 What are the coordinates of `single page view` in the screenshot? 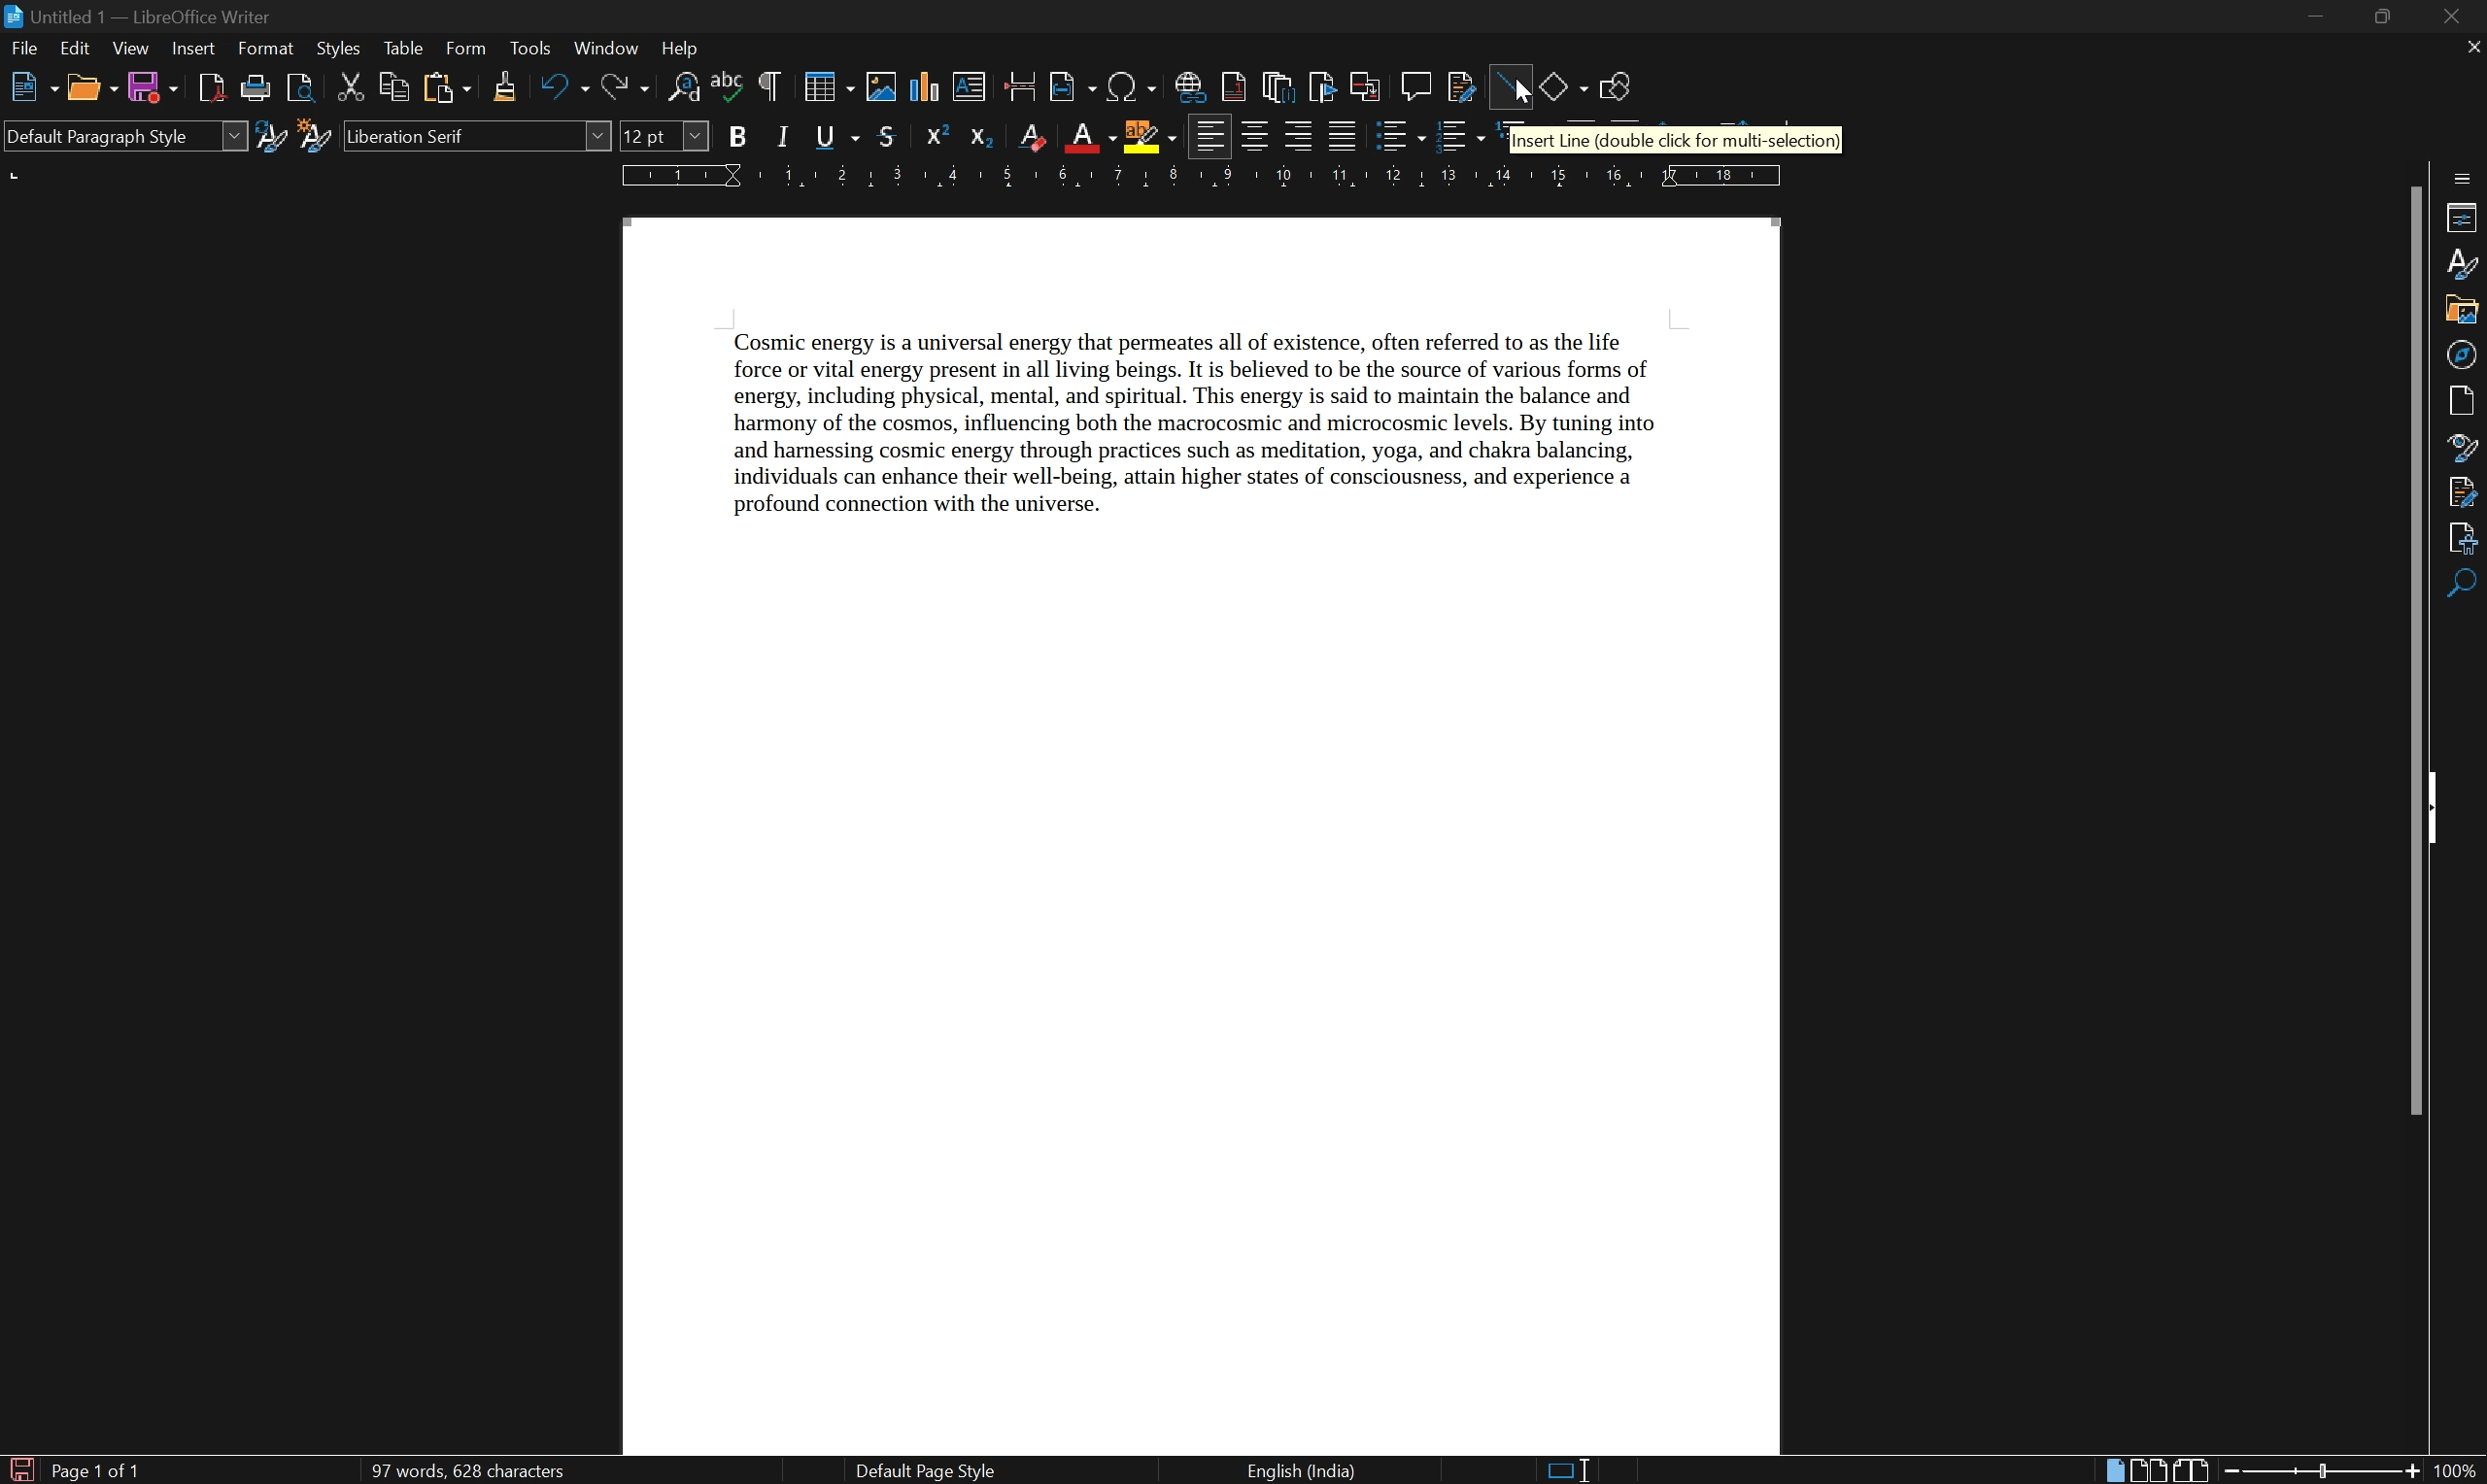 It's located at (2115, 1471).